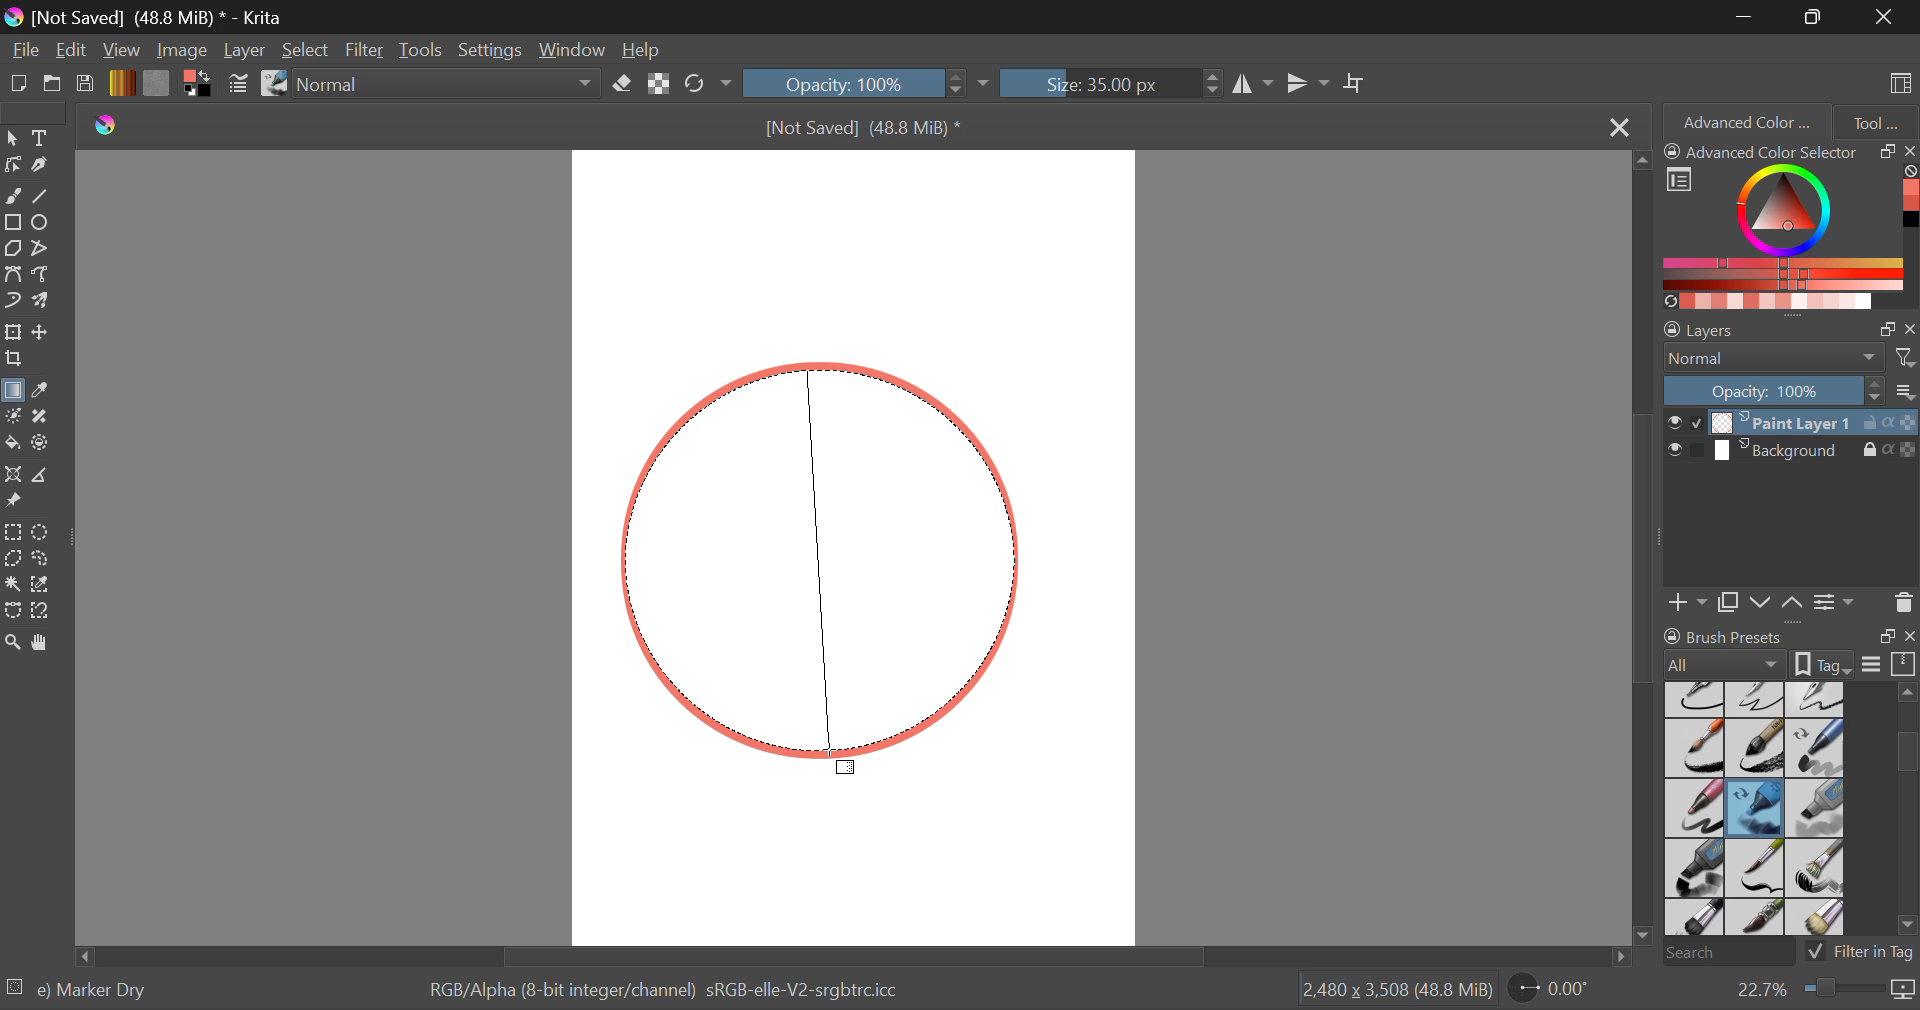 The height and width of the screenshot is (1010, 1920). I want to click on Vertical Mirror Tool, so click(1307, 84).